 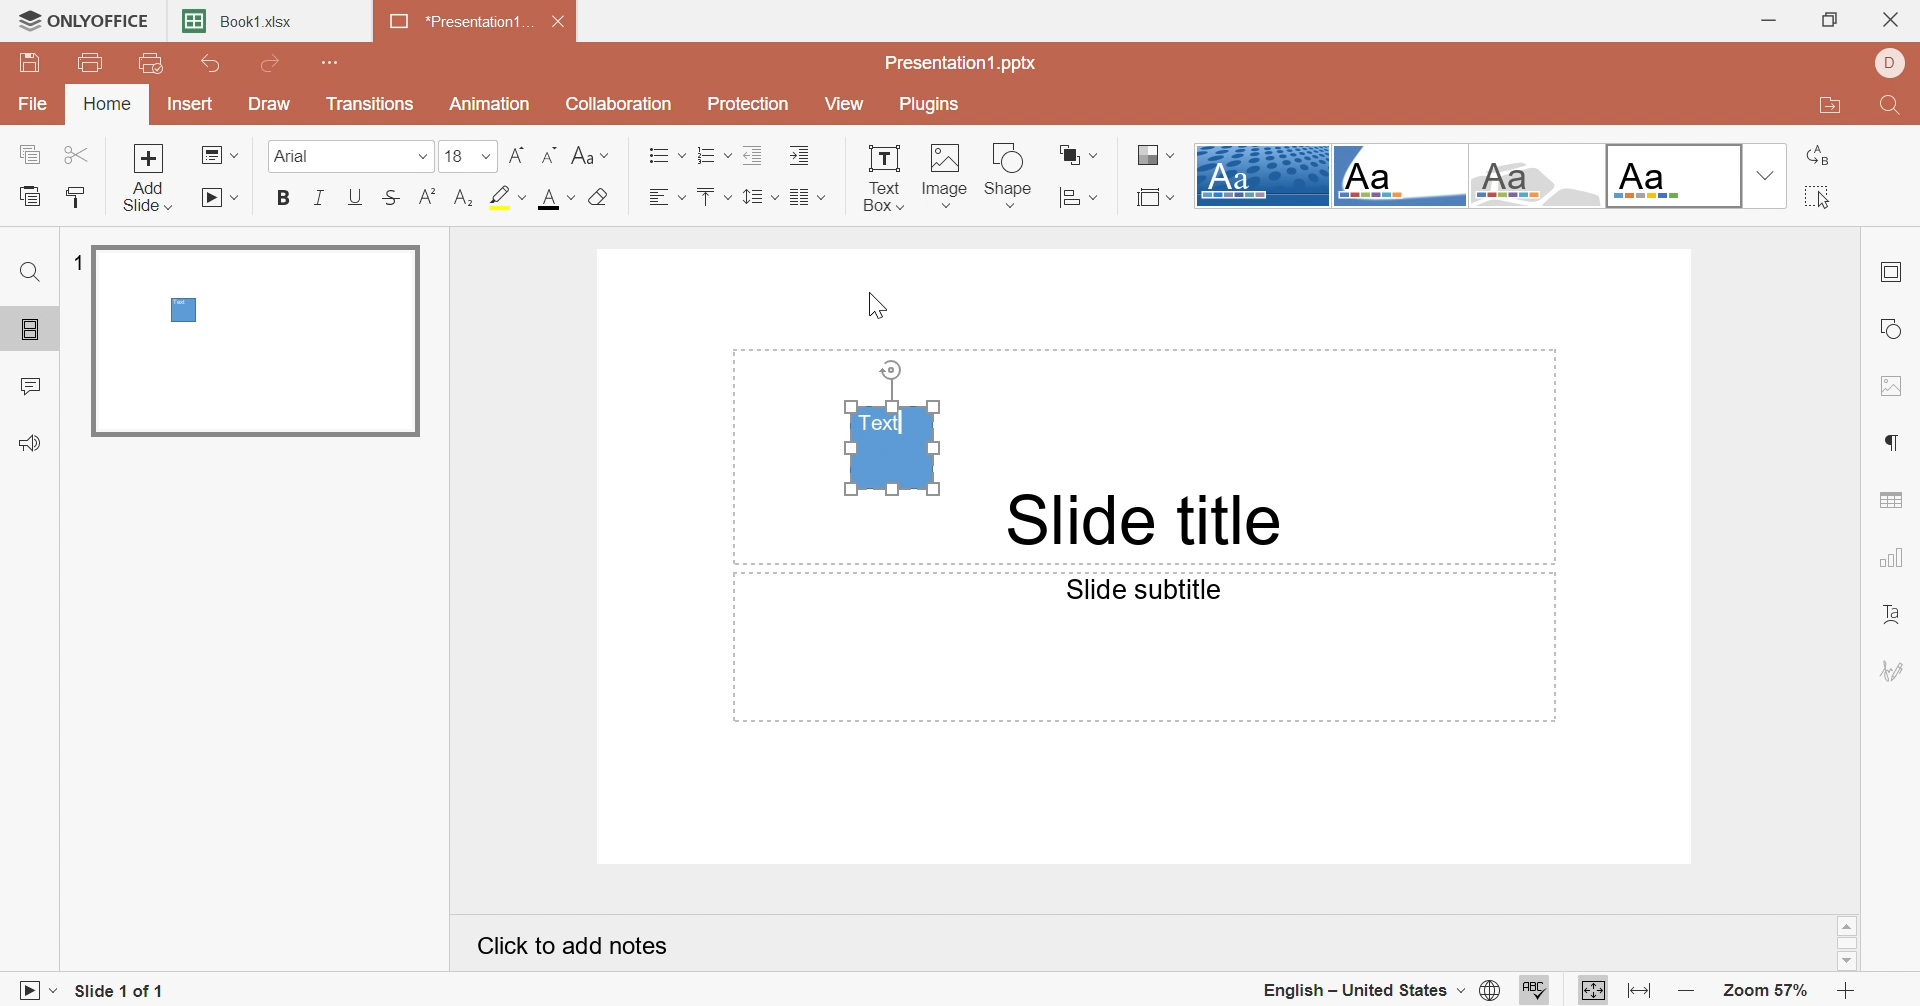 I want to click on Official, so click(x=1675, y=173).